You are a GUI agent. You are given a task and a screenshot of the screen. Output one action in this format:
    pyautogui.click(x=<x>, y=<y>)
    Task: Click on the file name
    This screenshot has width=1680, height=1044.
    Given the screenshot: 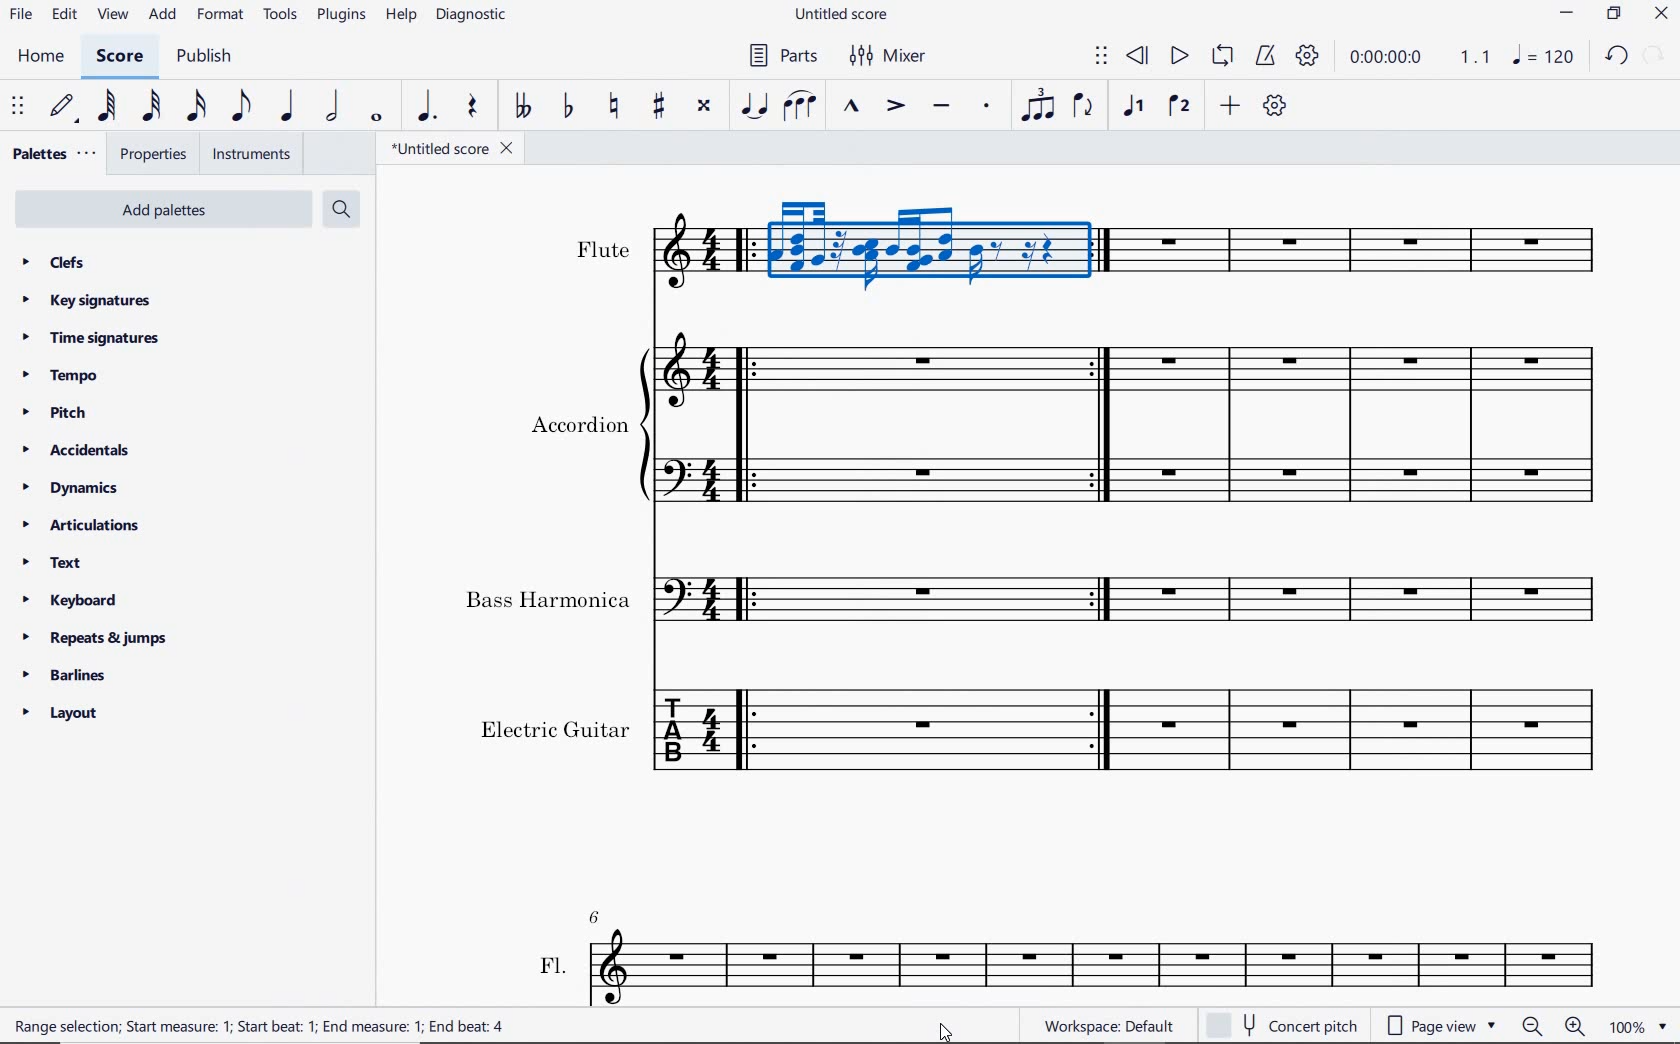 What is the action you would take?
    pyautogui.click(x=449, y=149)
    